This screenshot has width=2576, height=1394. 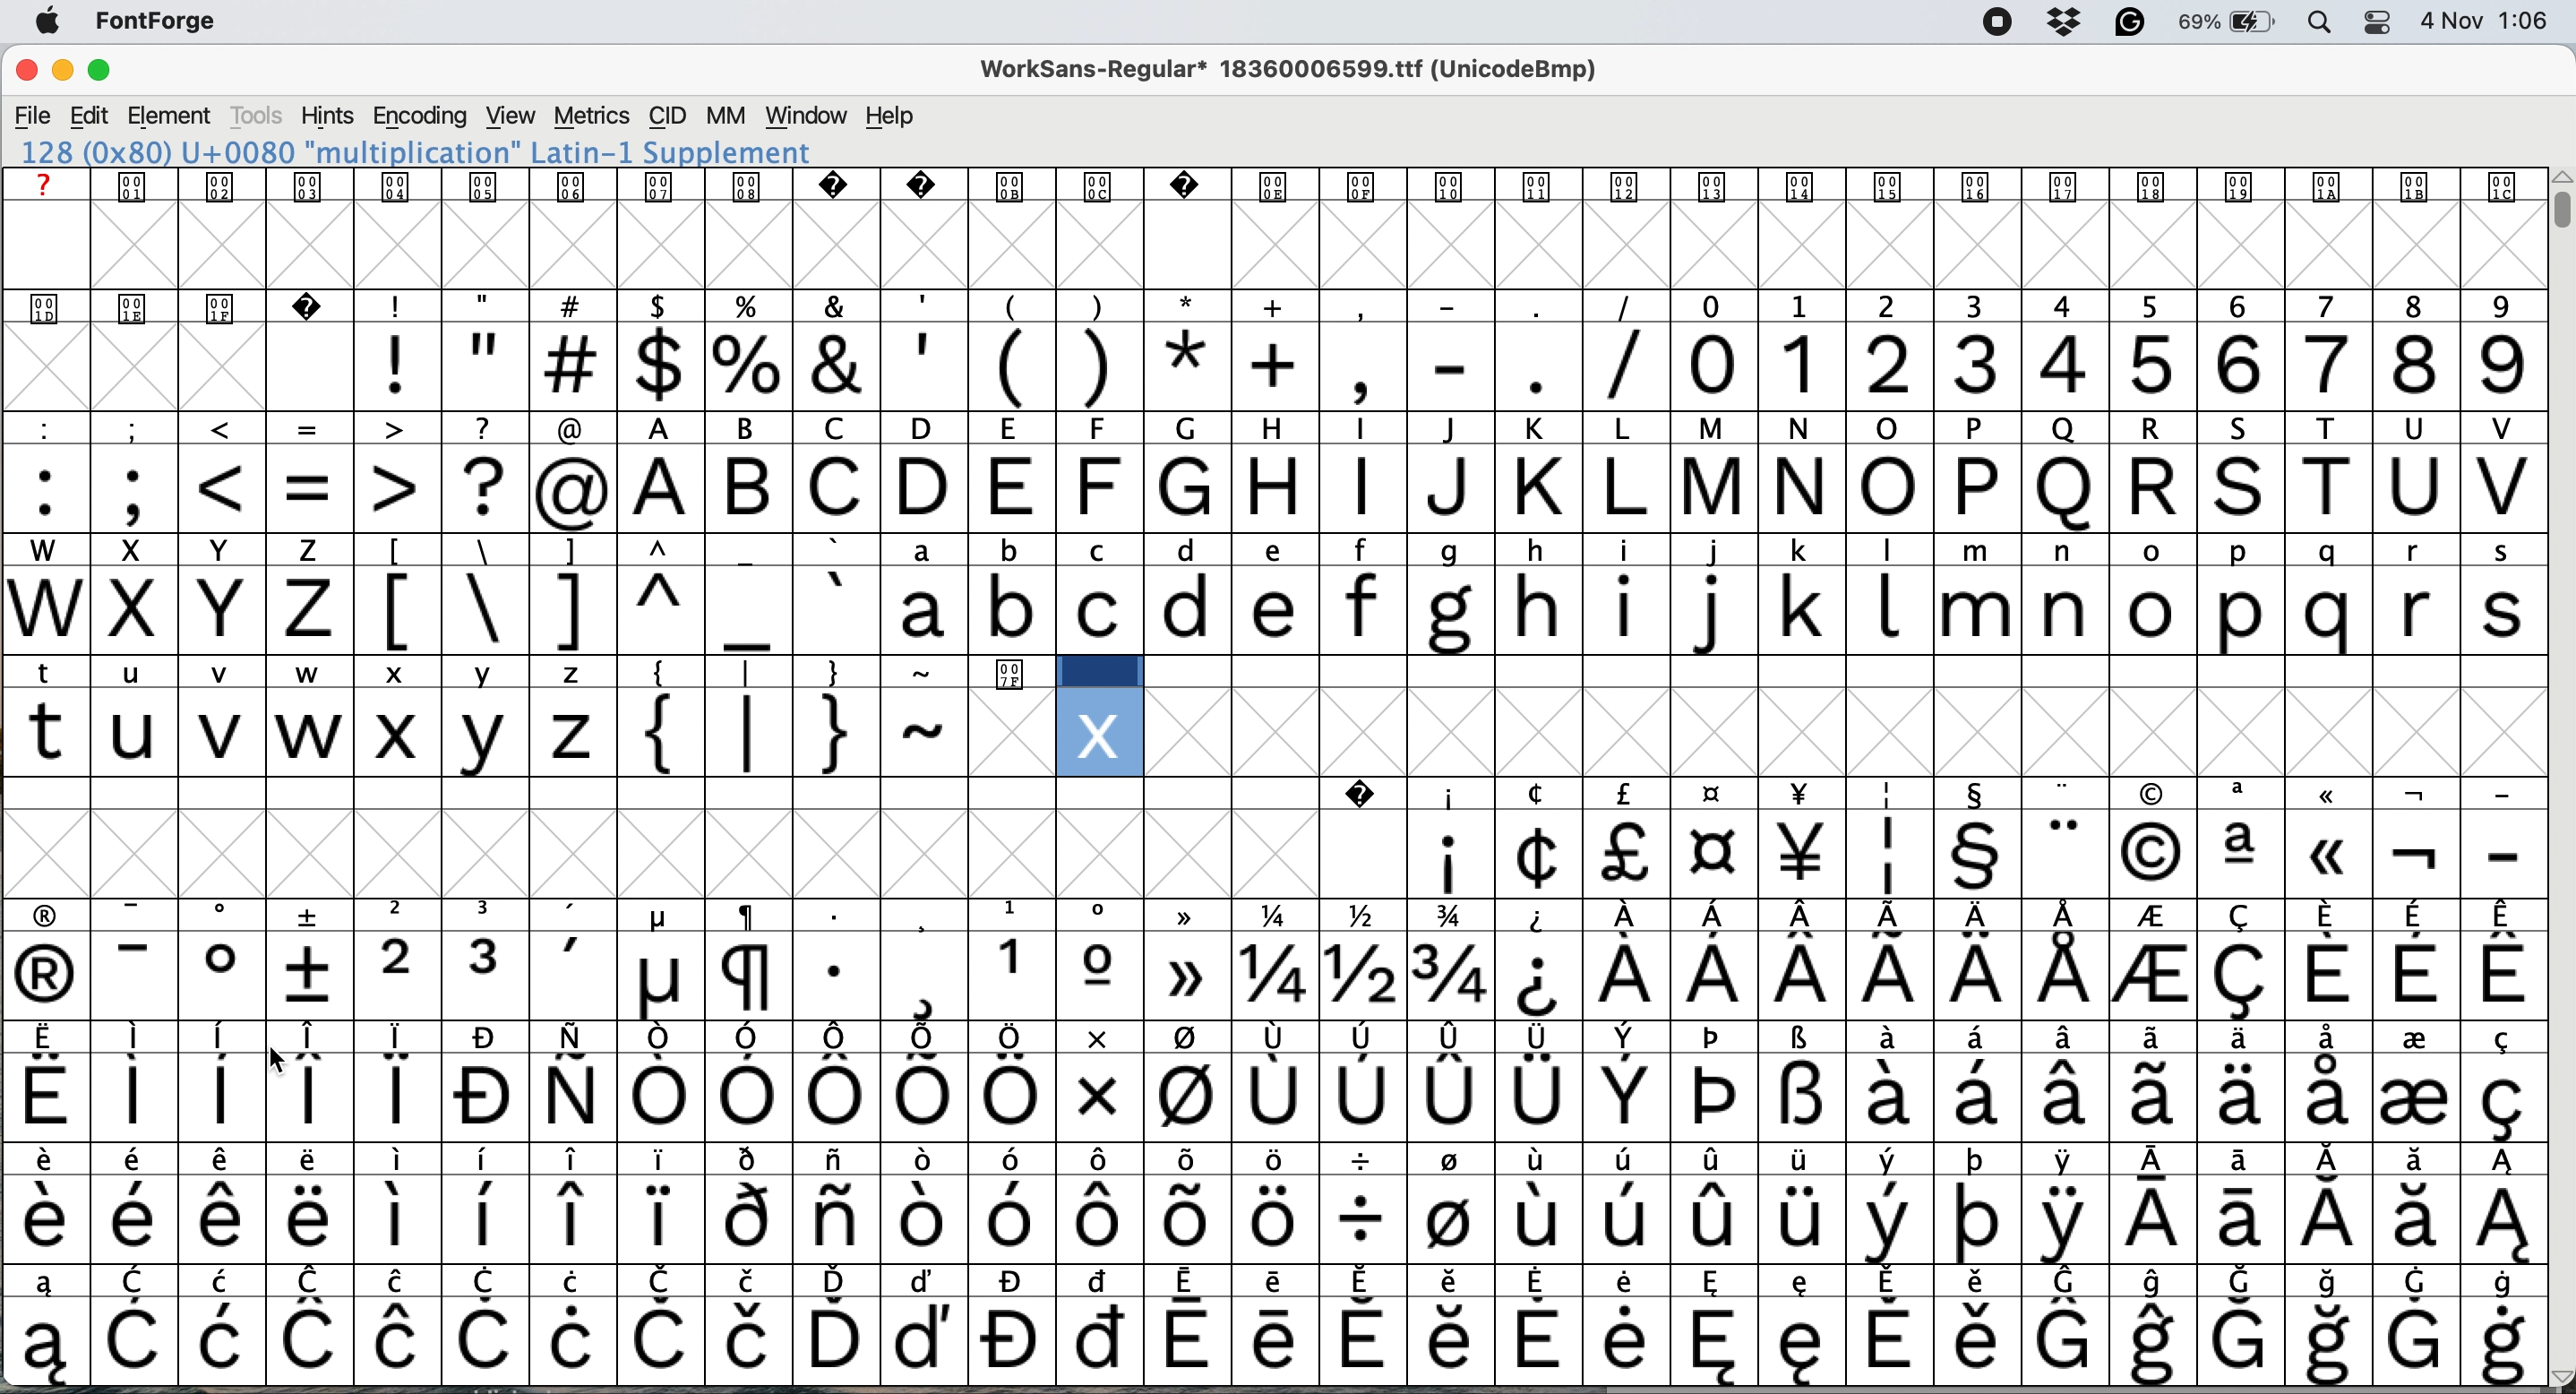 I want to click on window, so click(x=805, y=117).